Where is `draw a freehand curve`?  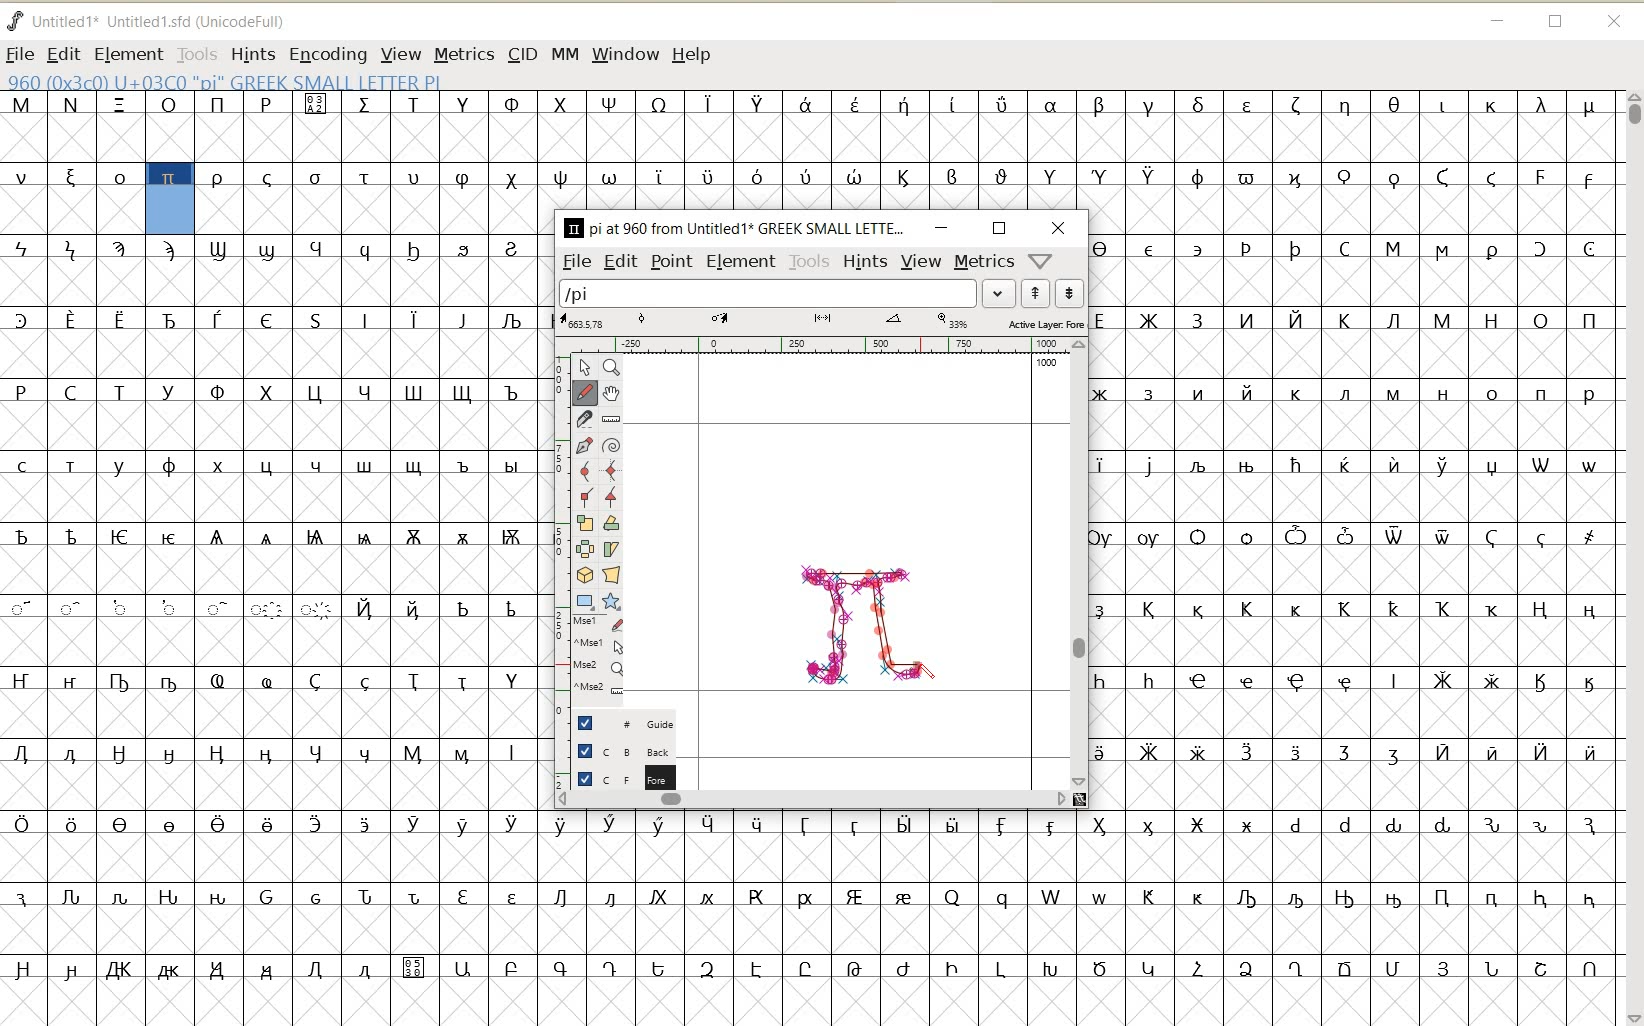 draw a freehand curve is located at coordinates (582, 391).